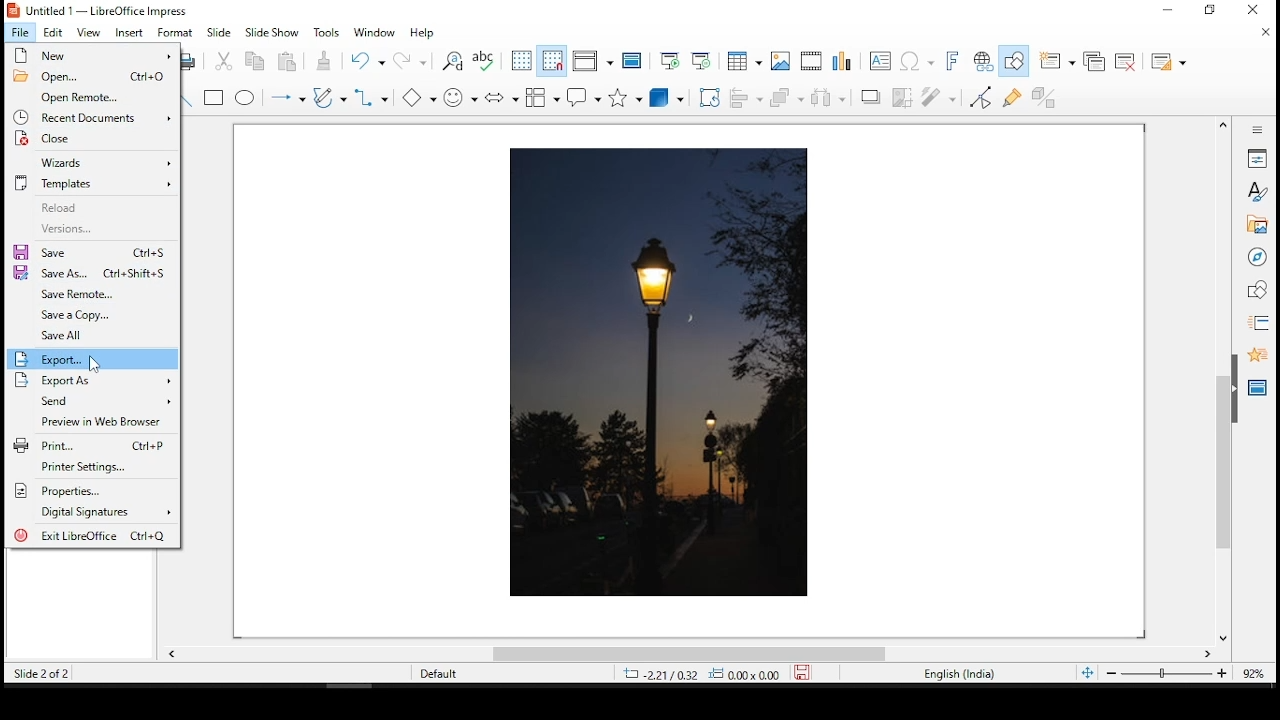 The height and width of the screenshot is (720, 1280). I want to click on text box, so click(879, 62).